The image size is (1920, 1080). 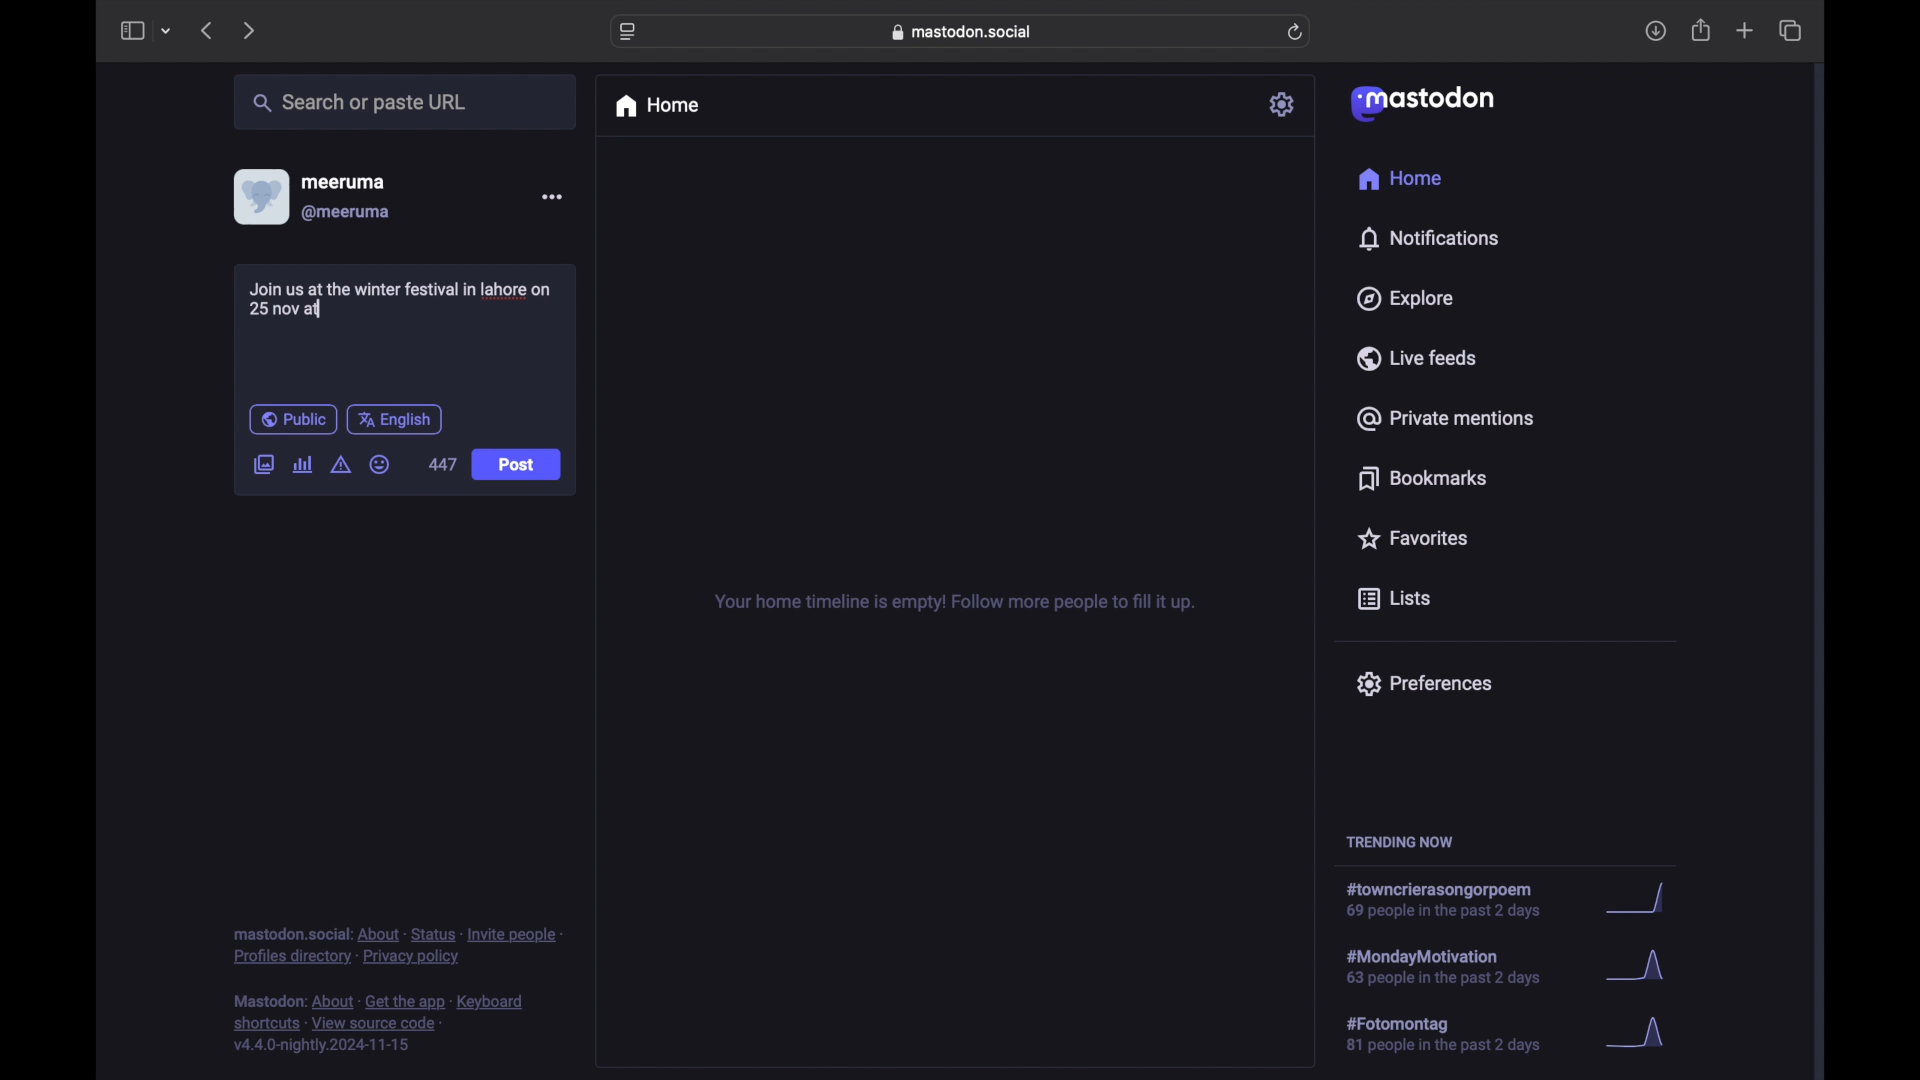 I want to click on your home timeline is empty! follow more people to fill it up, so click(x=954, y=603).